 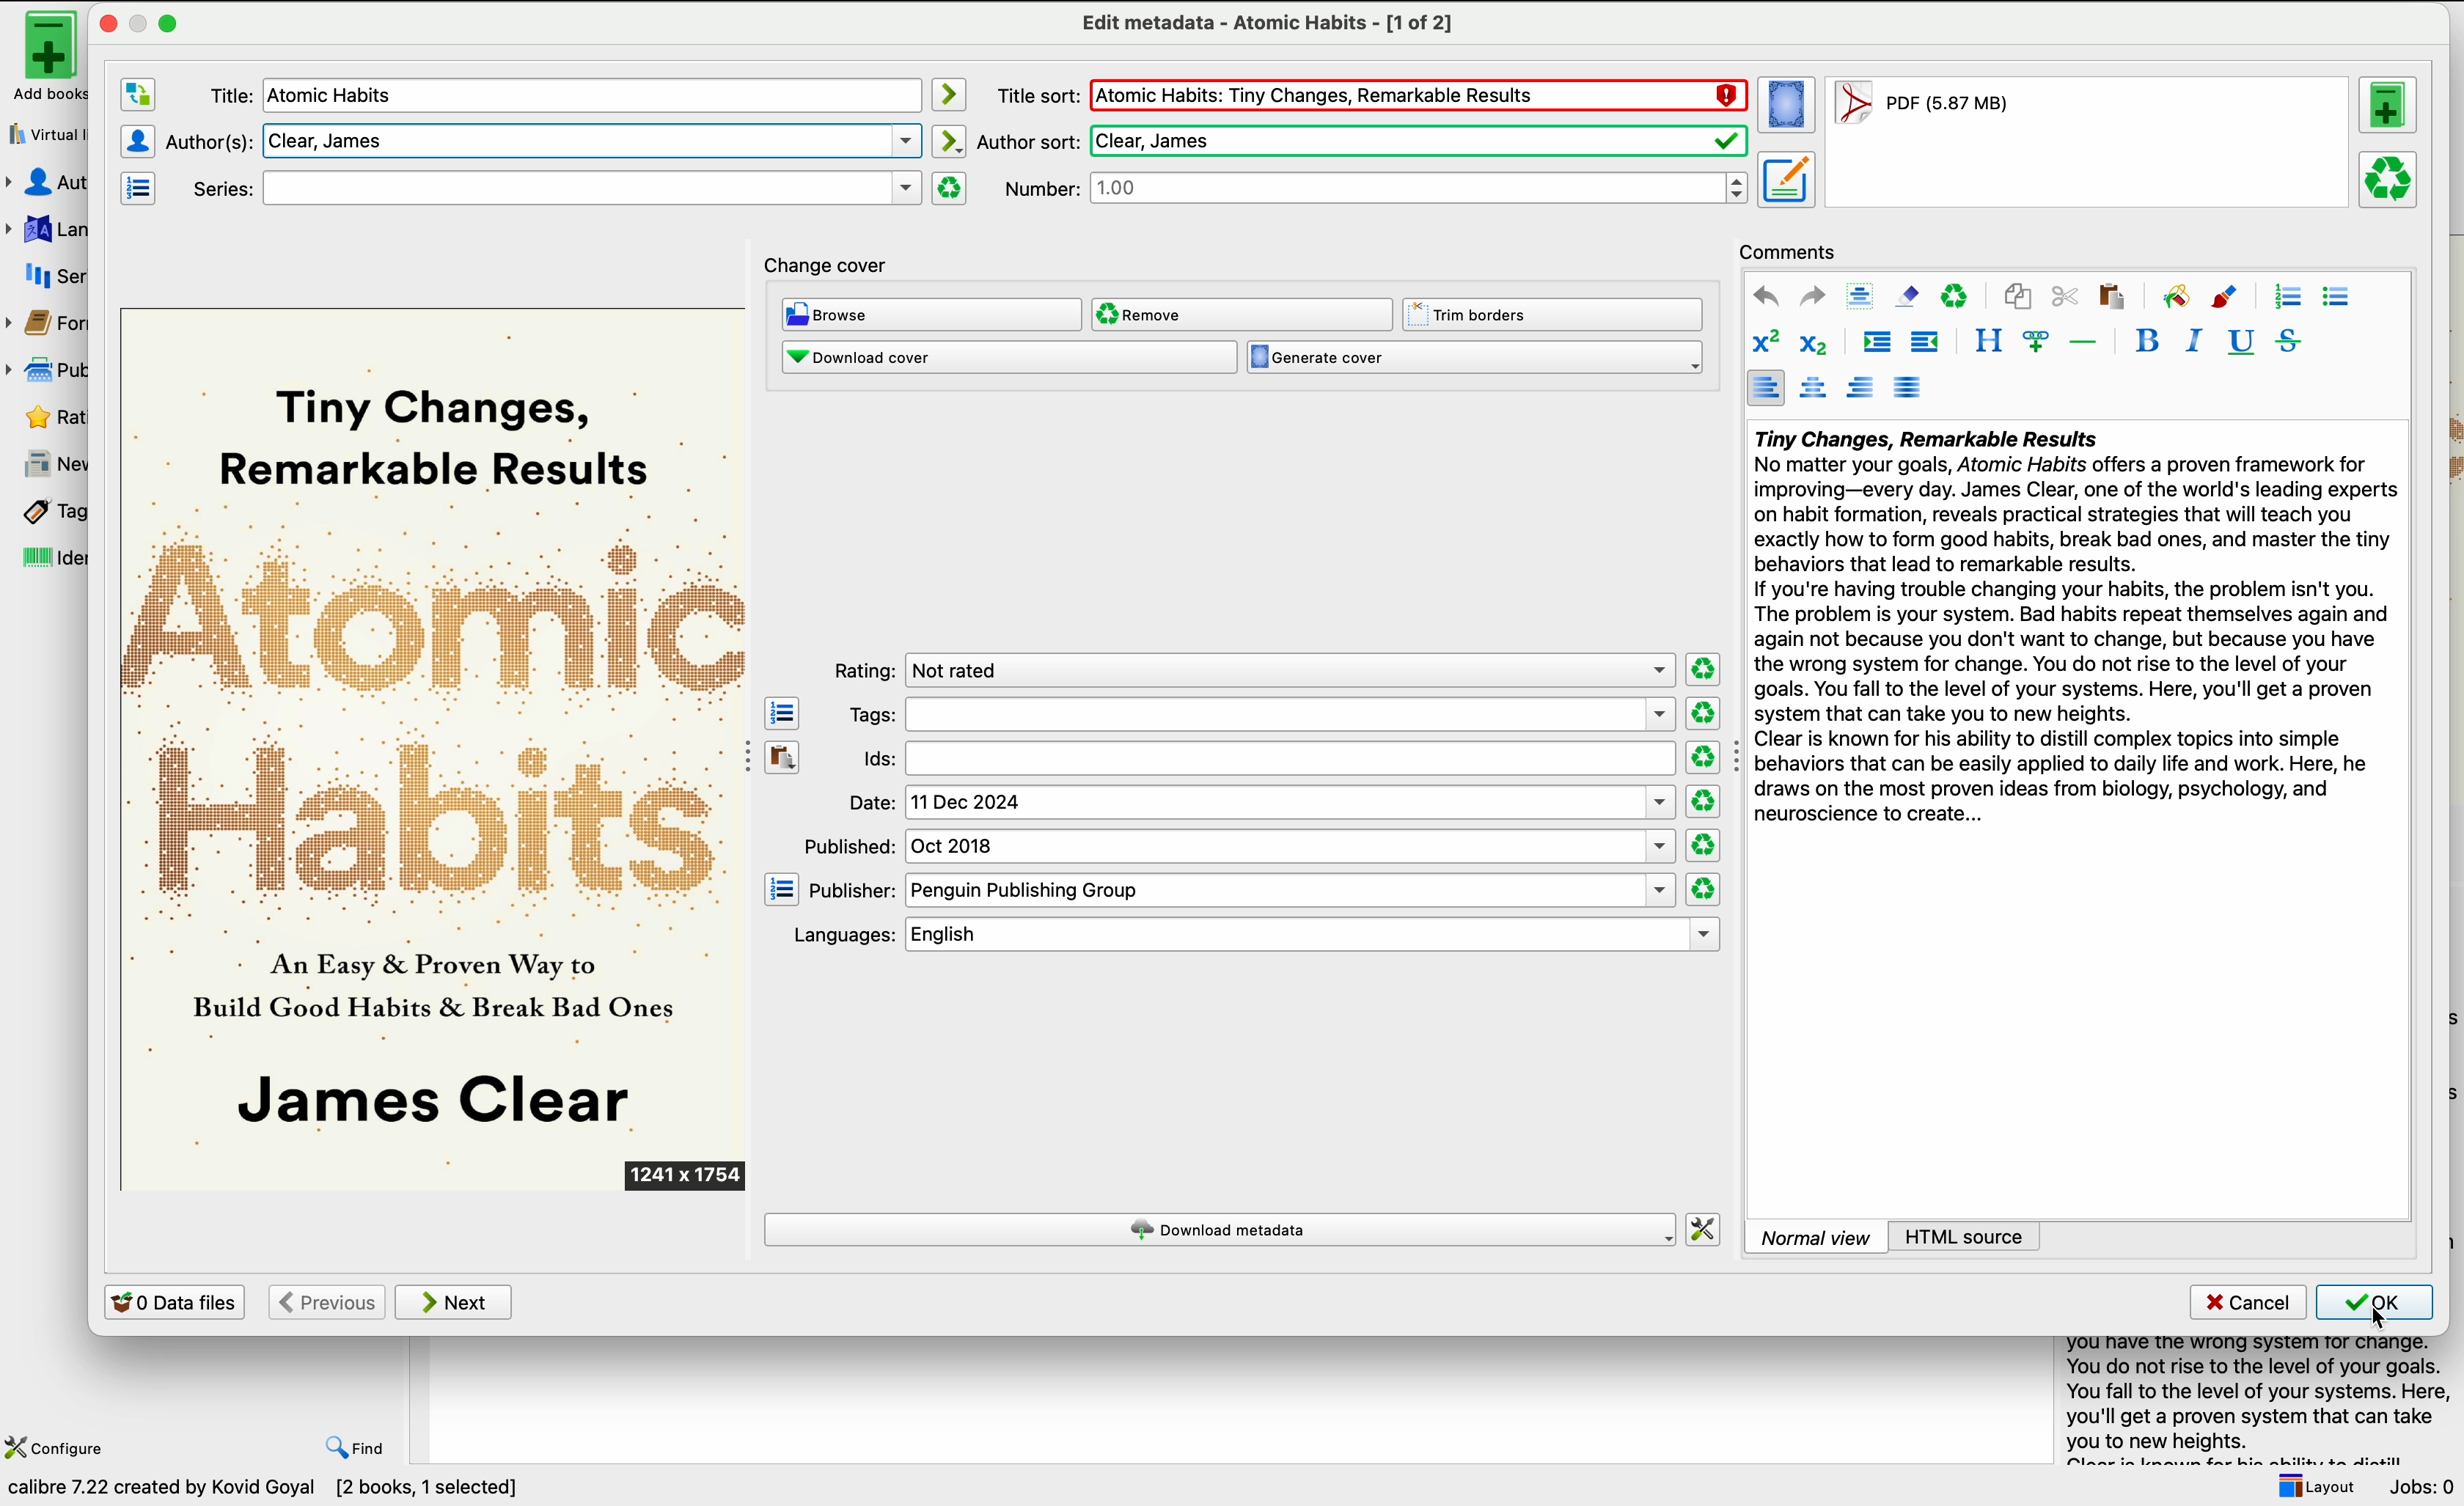 I want to click on redo, so click(x=1813, y=297).